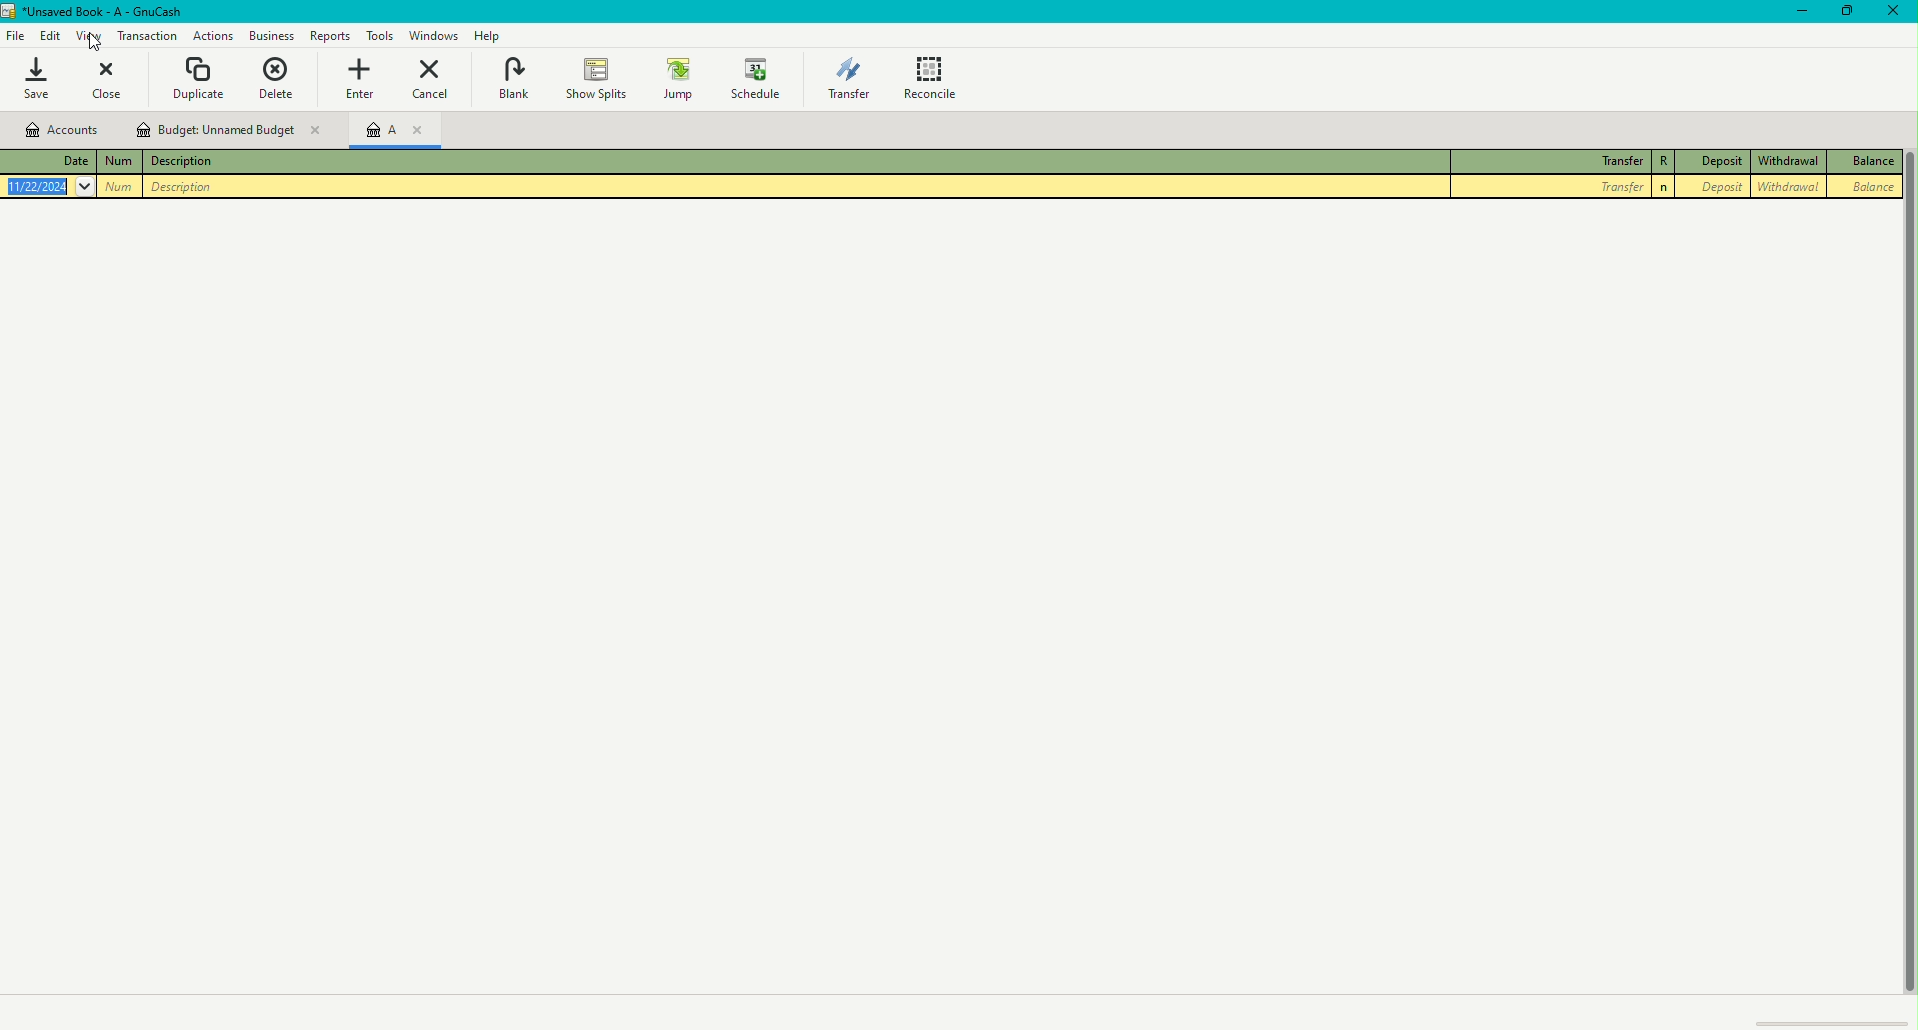  I want to click on A, so click(403, 130).